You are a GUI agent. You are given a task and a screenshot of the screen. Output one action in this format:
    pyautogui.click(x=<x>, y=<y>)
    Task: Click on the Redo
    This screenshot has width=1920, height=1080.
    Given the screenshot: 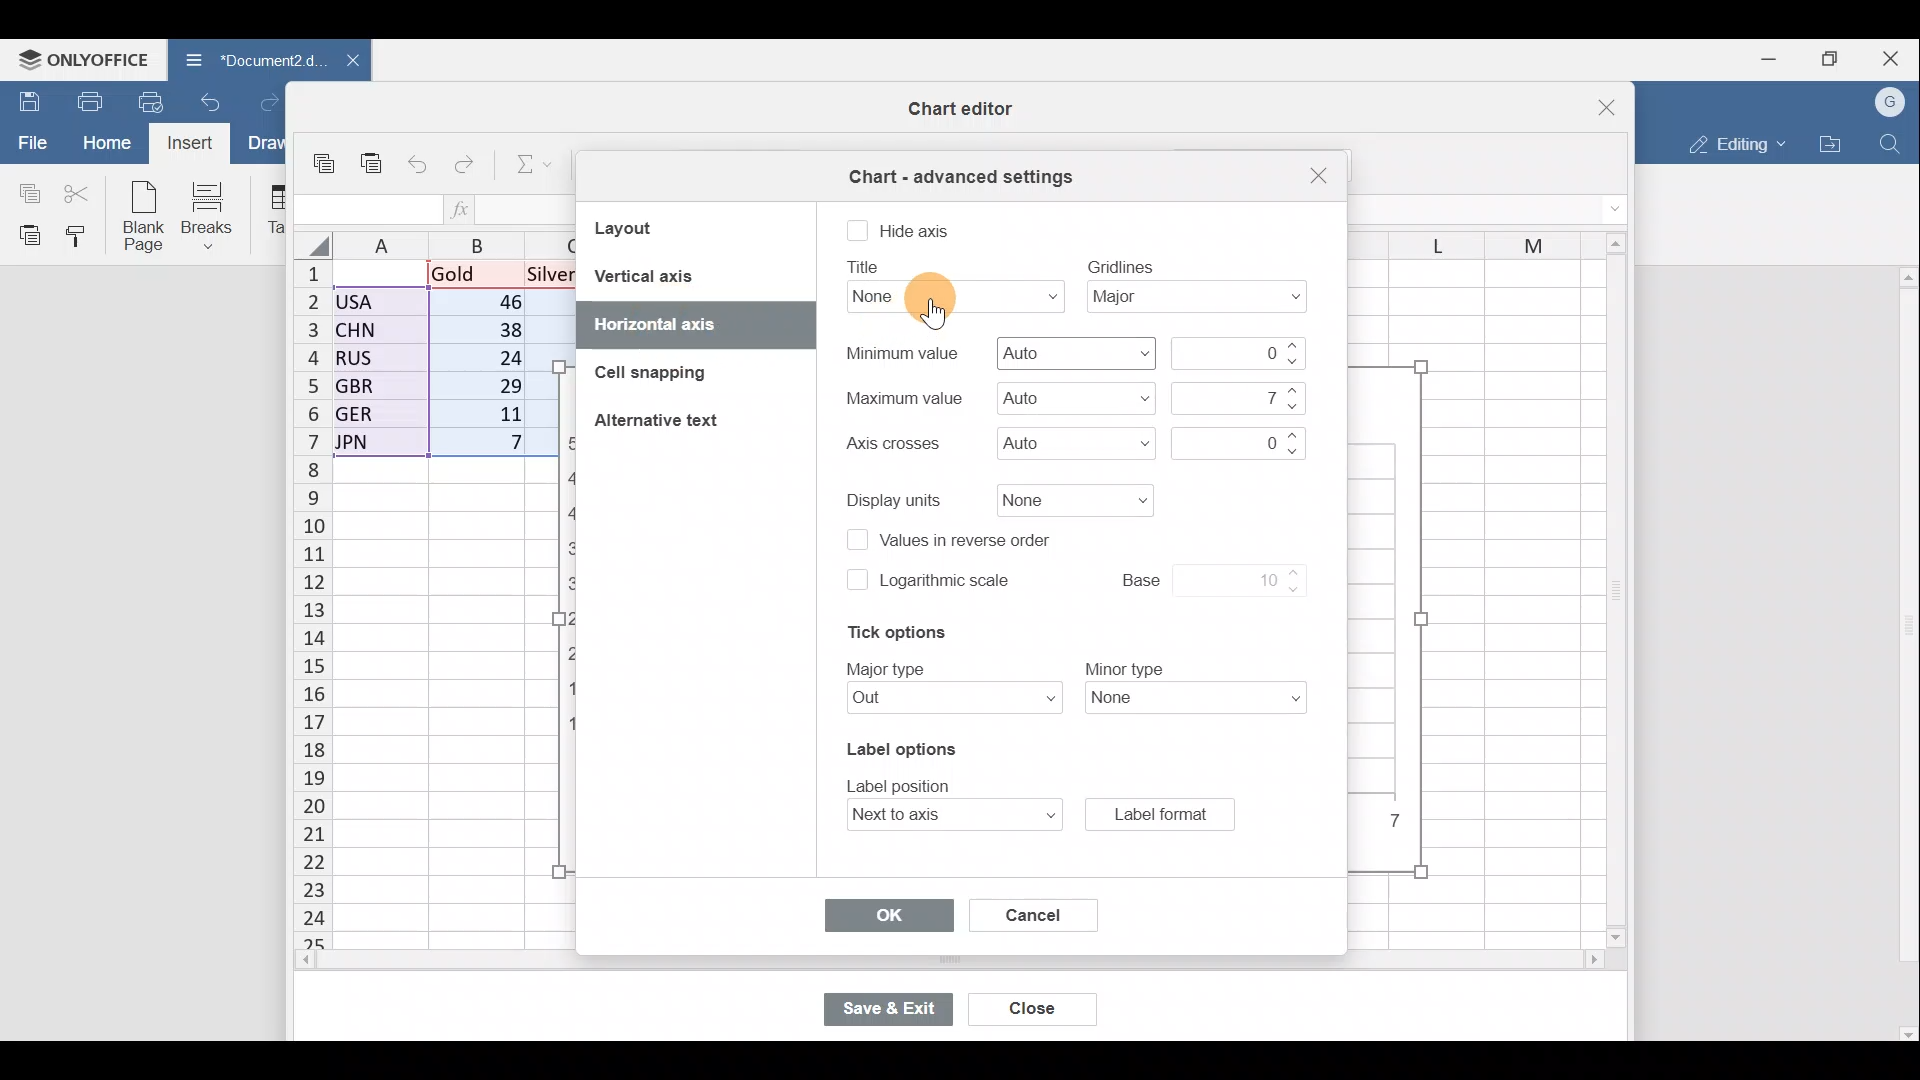 What is the action you would take?
    pyautogui.click(x=269, y=100)
    